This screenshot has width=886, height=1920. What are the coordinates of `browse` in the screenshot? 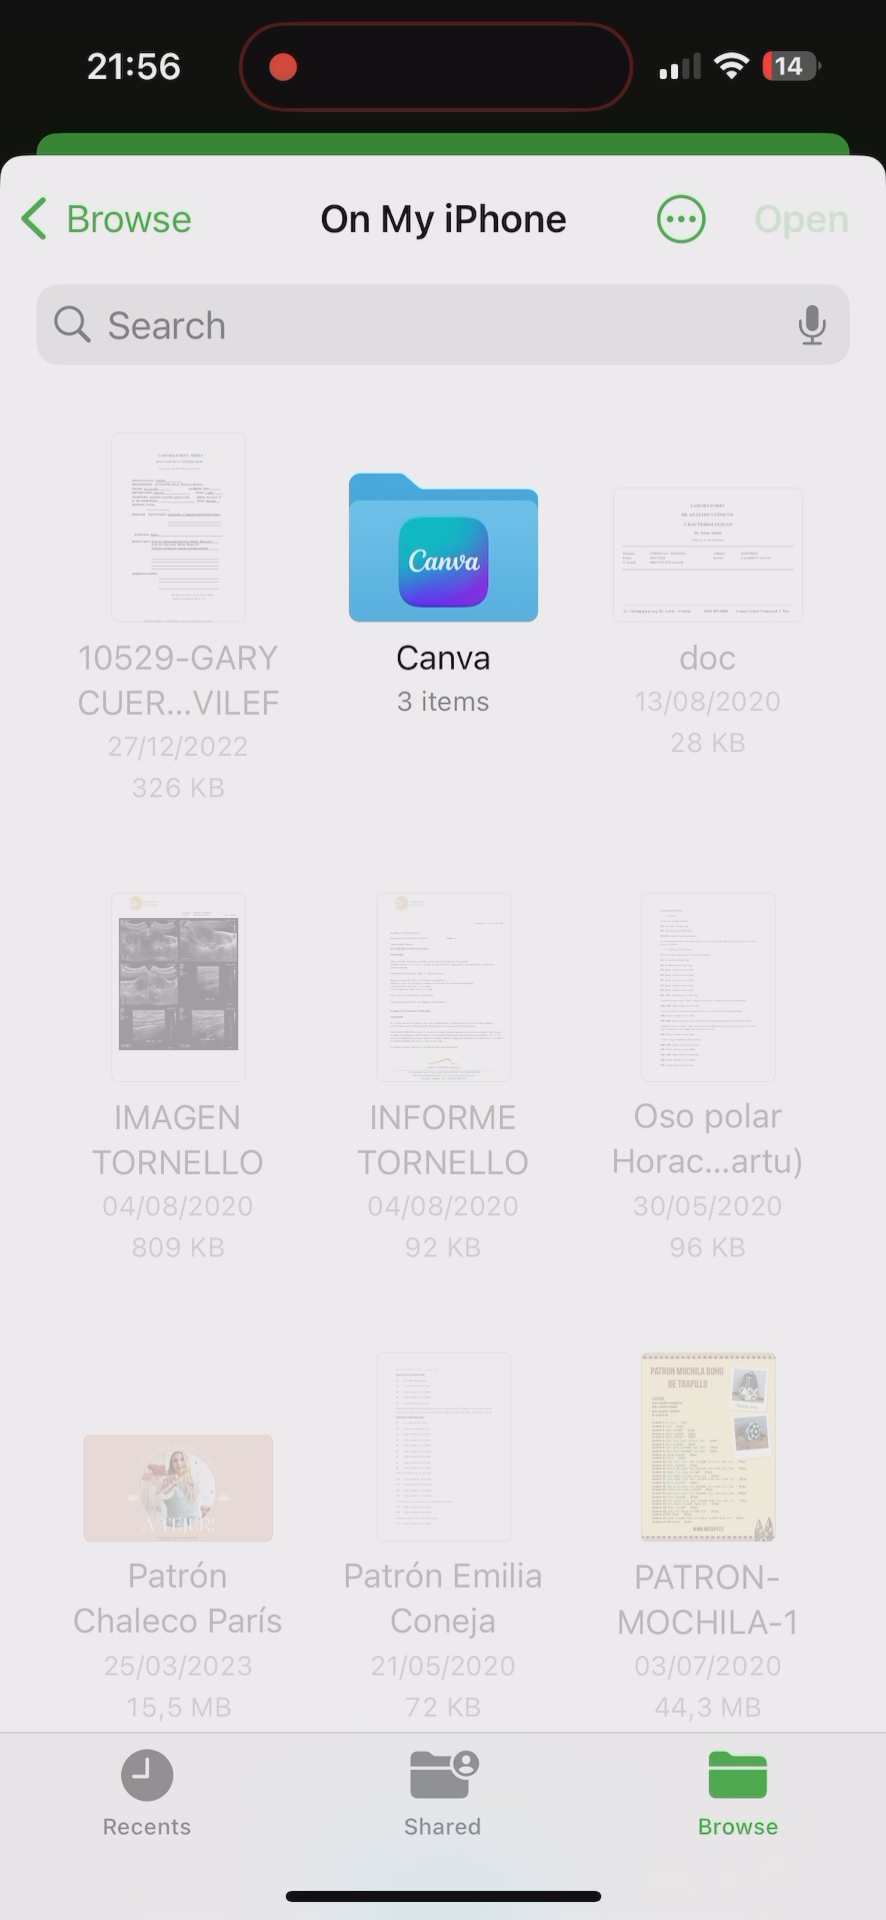 It's located at (113, 218).